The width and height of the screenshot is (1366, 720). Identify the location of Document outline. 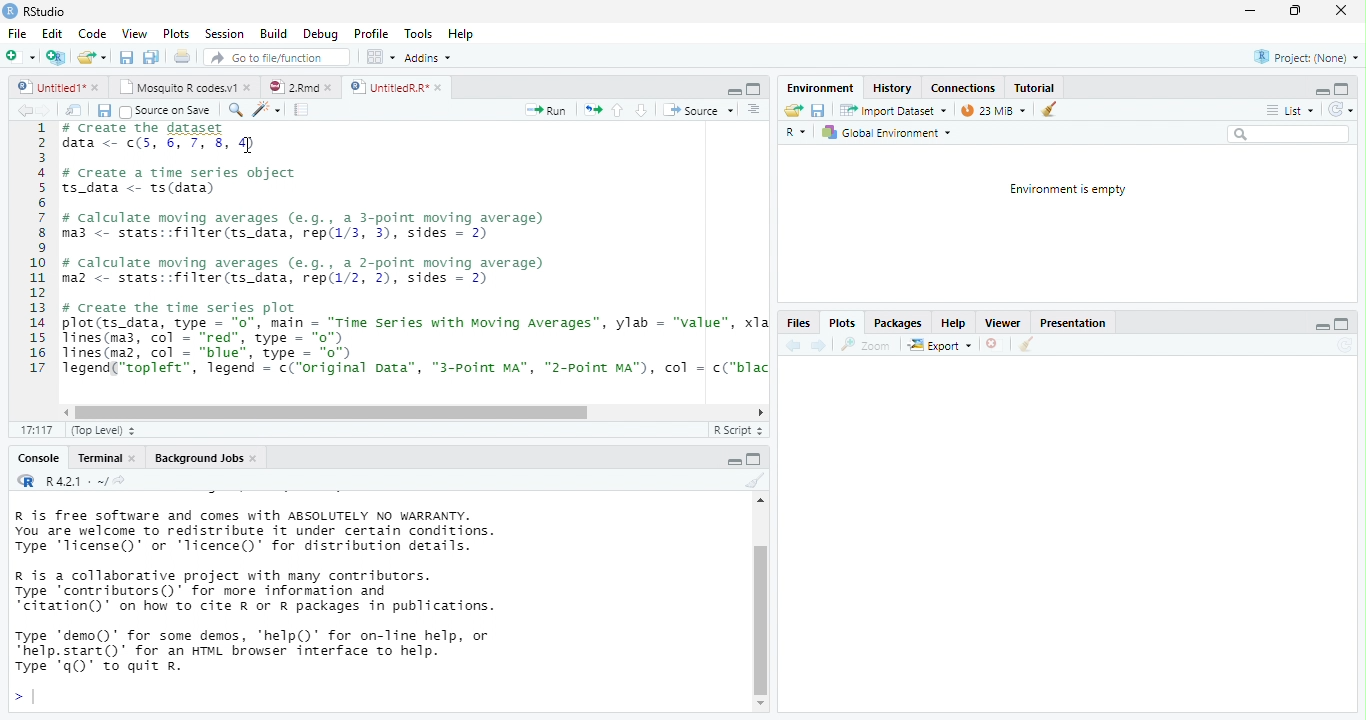
(755, 110).